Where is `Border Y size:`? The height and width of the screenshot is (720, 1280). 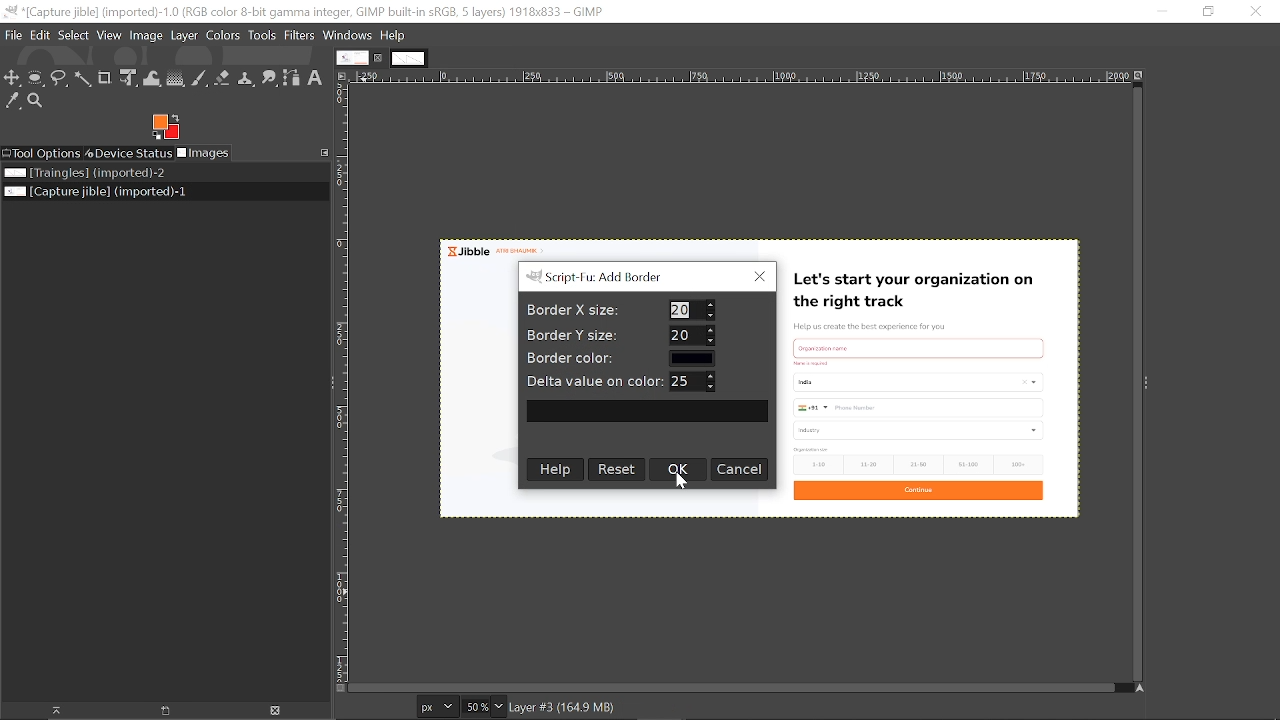 Border Y size: is located at coordinates (577, 336).